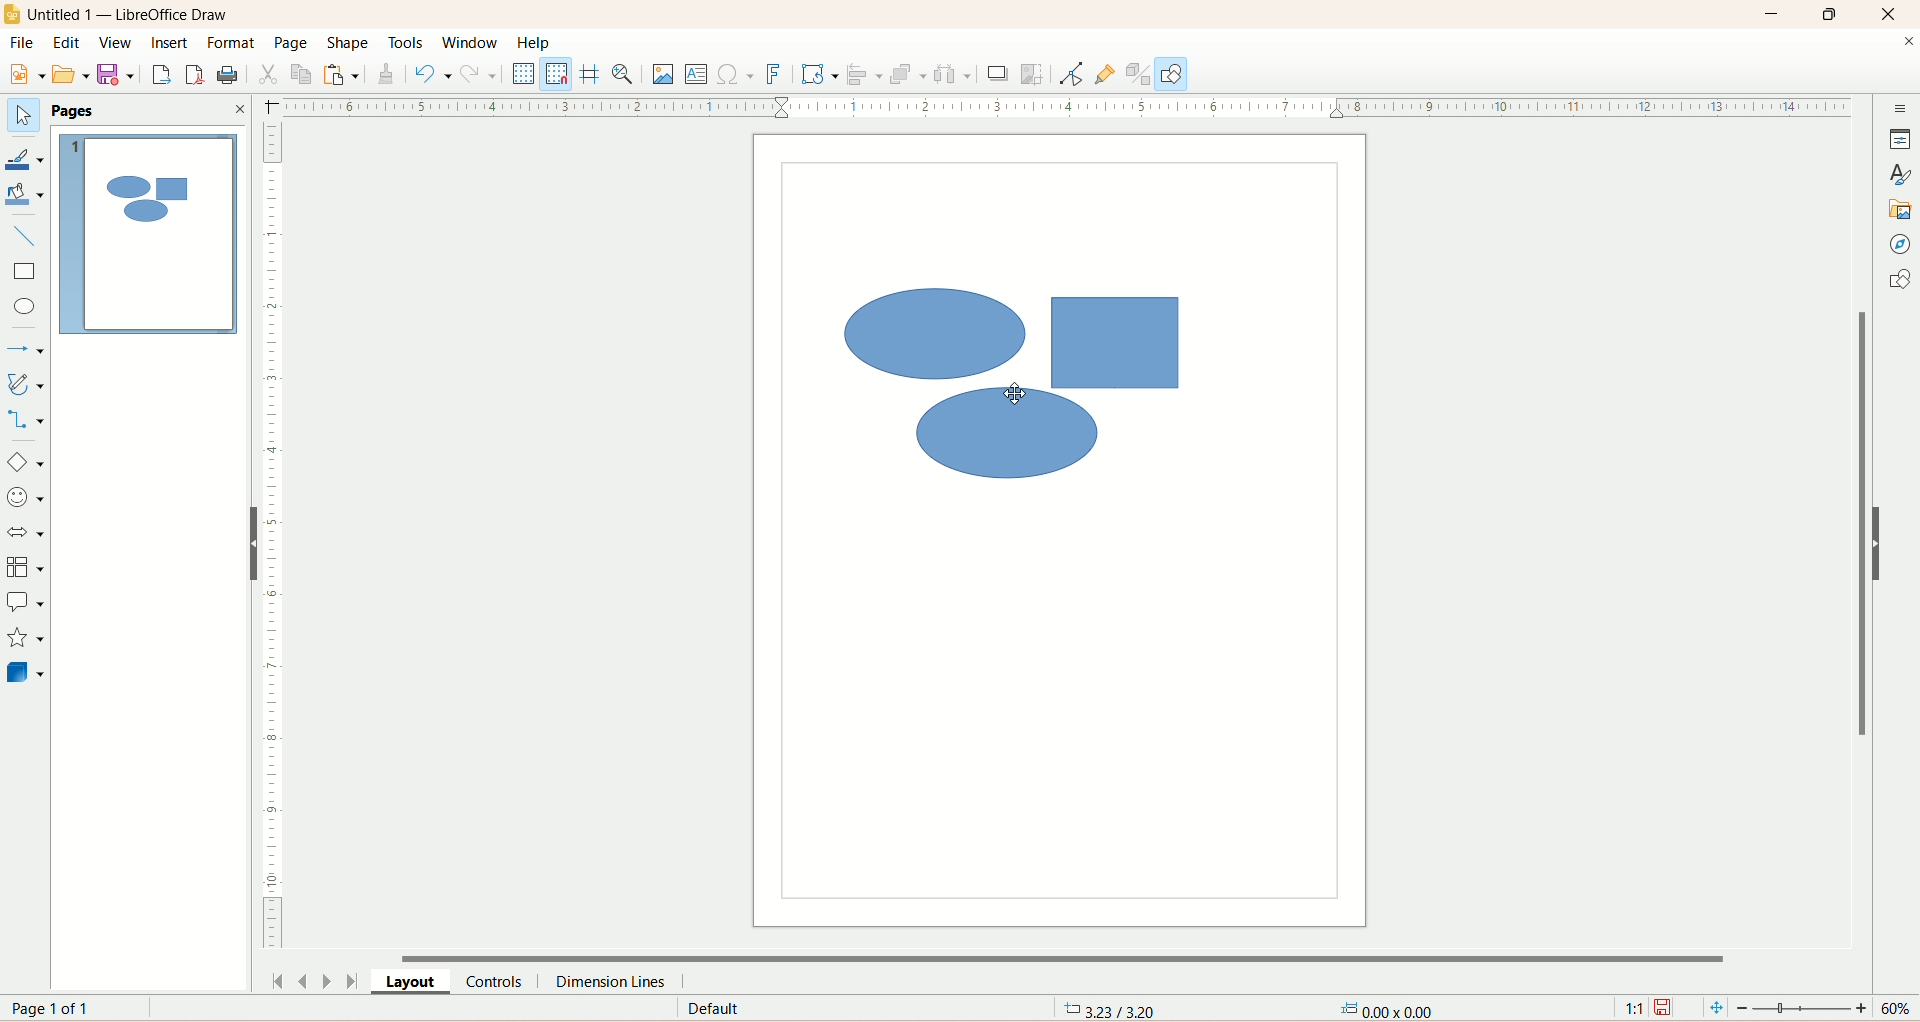  What do you see at coordinates (1807, 1010) in the screenshot?
I see `zoom slider` at bounding box center [1807, 1010].